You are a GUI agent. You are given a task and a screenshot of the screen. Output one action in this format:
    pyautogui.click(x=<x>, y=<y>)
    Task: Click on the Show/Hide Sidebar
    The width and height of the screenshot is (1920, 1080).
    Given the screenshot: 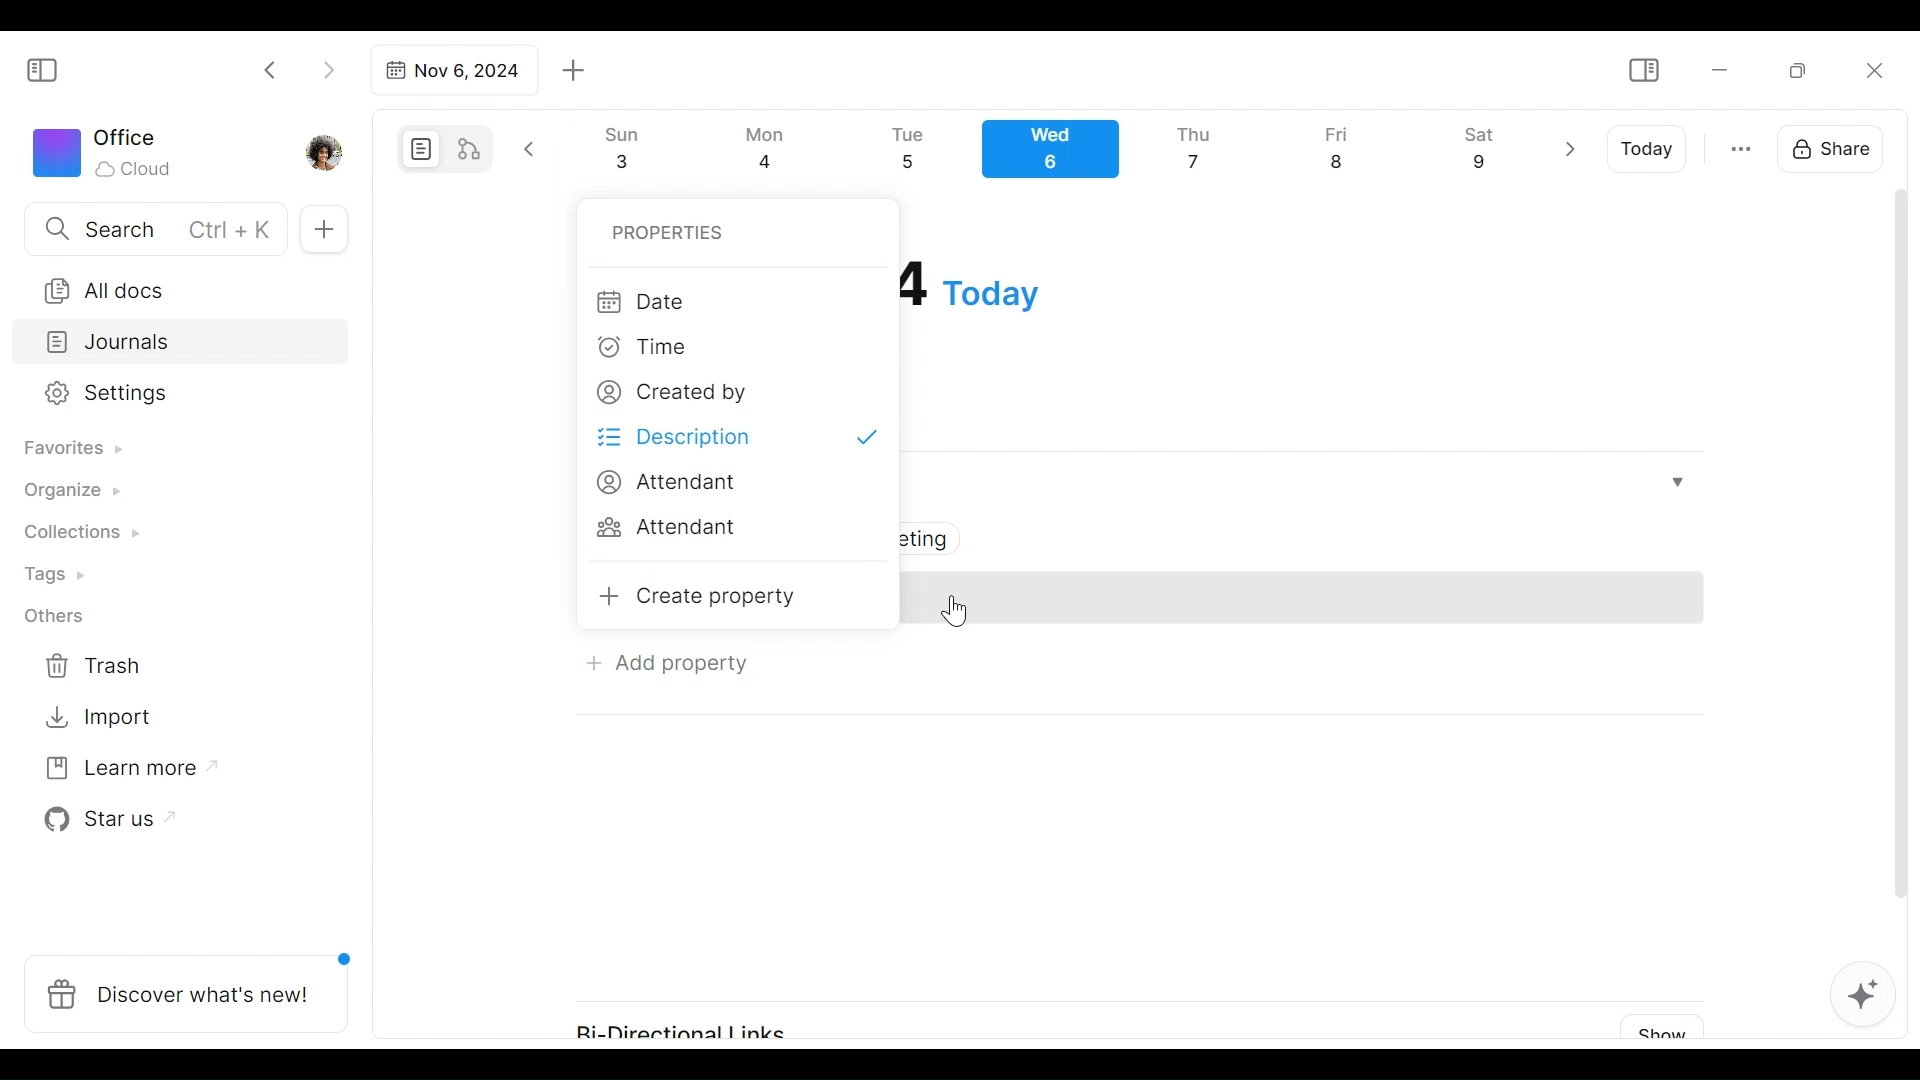 What is the action you would take?
    pyautogui.click(x=1643, y=71)
    